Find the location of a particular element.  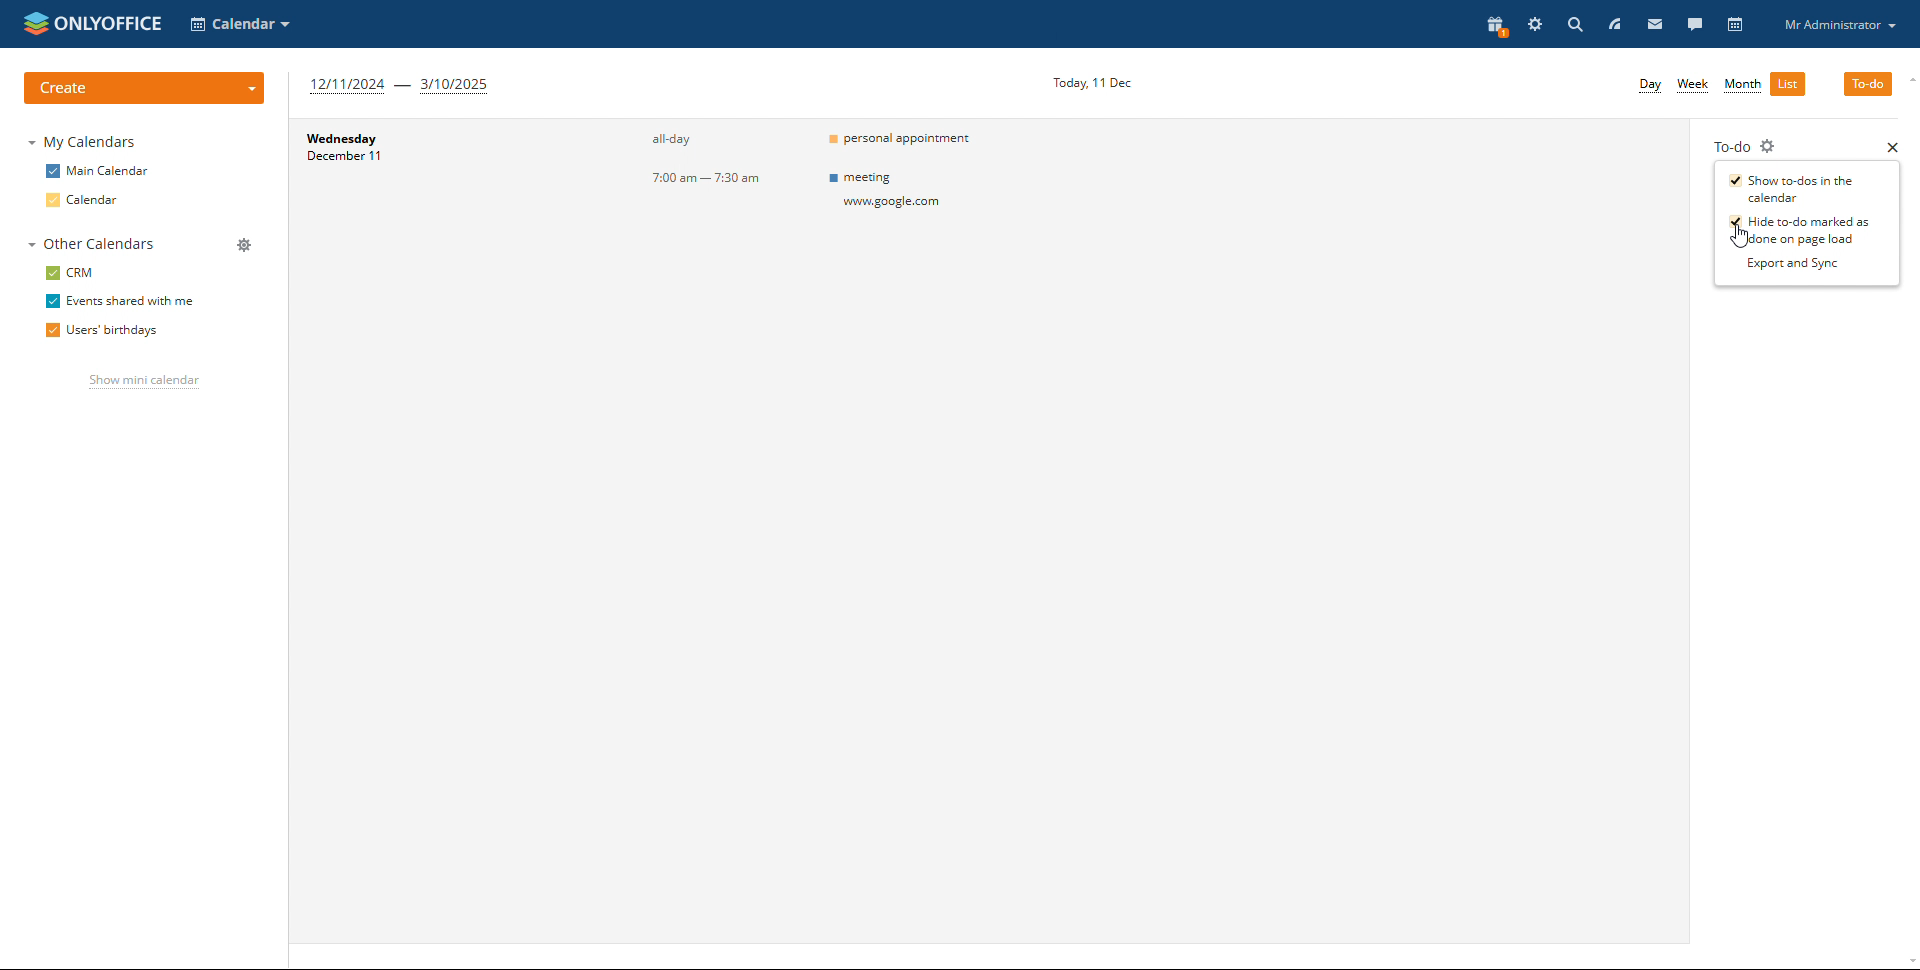

talk is located at coordinates (1693, 25).